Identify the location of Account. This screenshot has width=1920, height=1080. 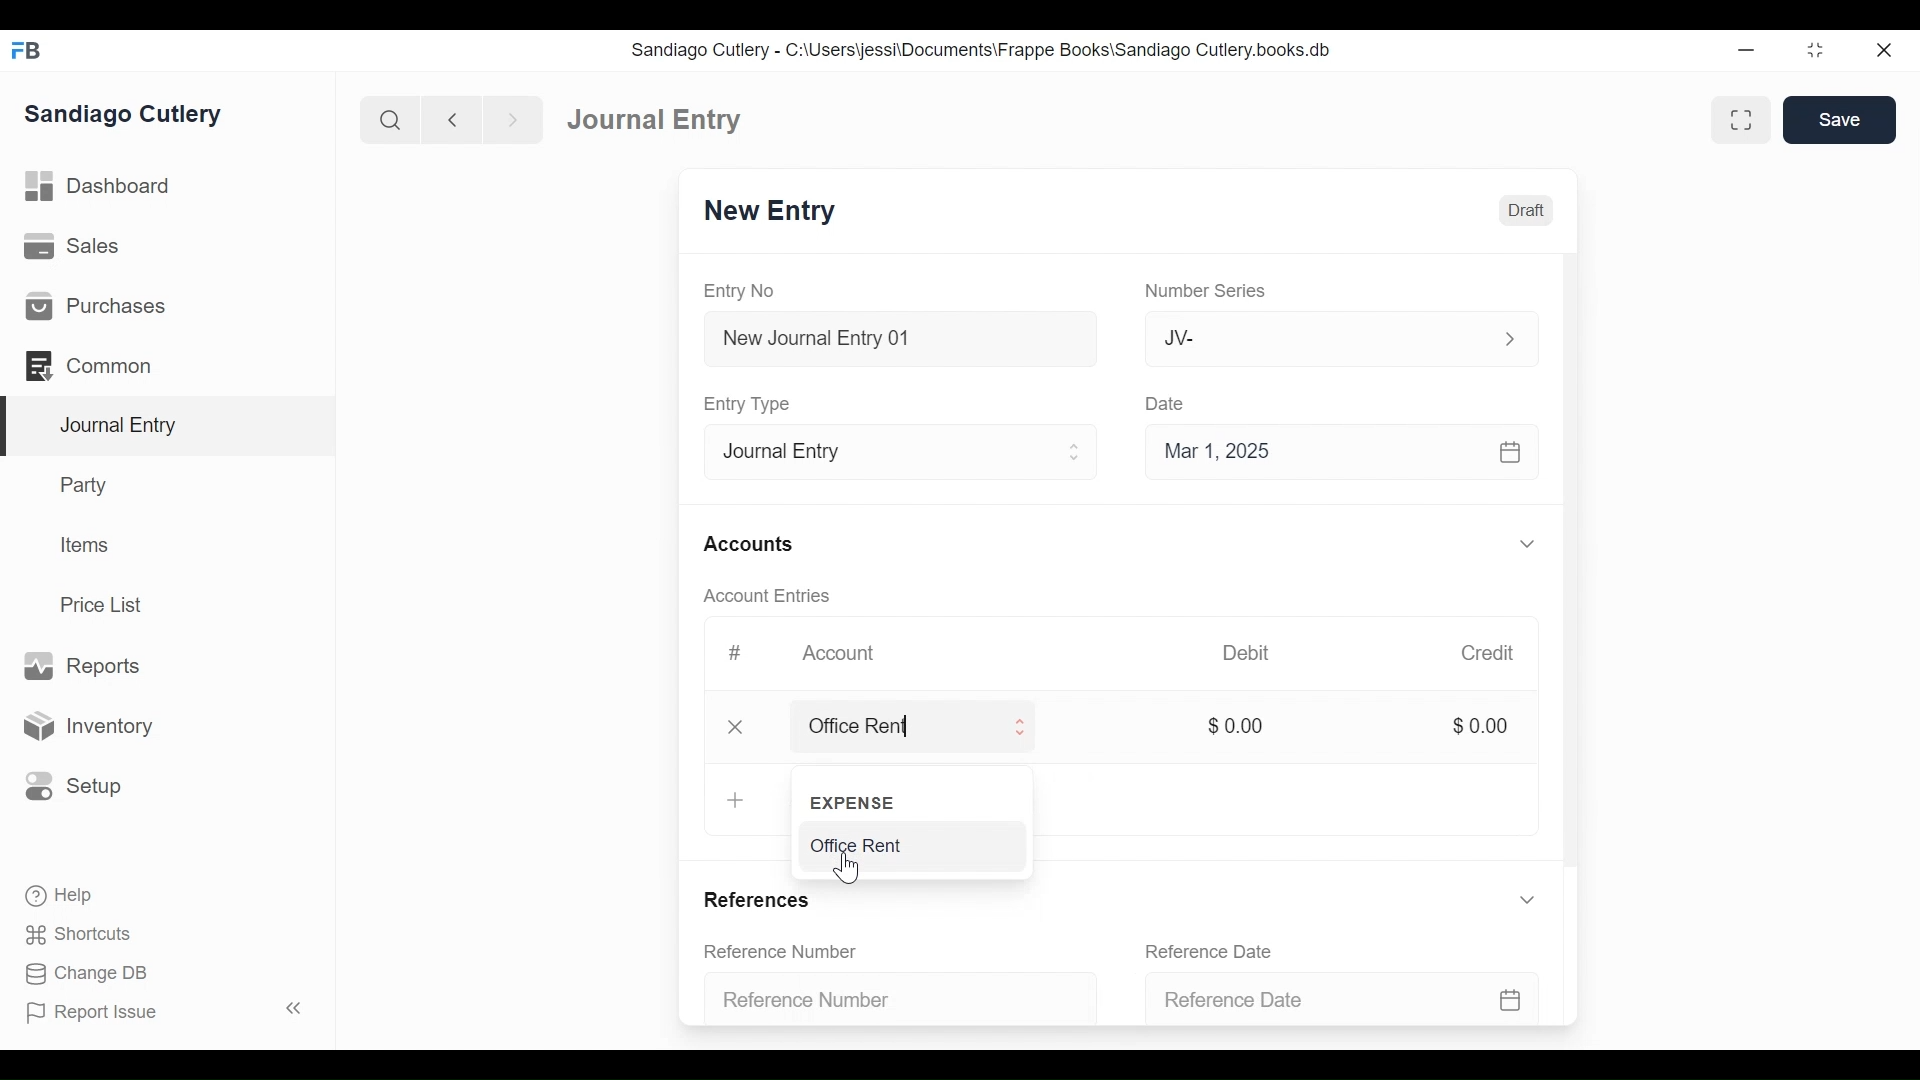
(838, 654).